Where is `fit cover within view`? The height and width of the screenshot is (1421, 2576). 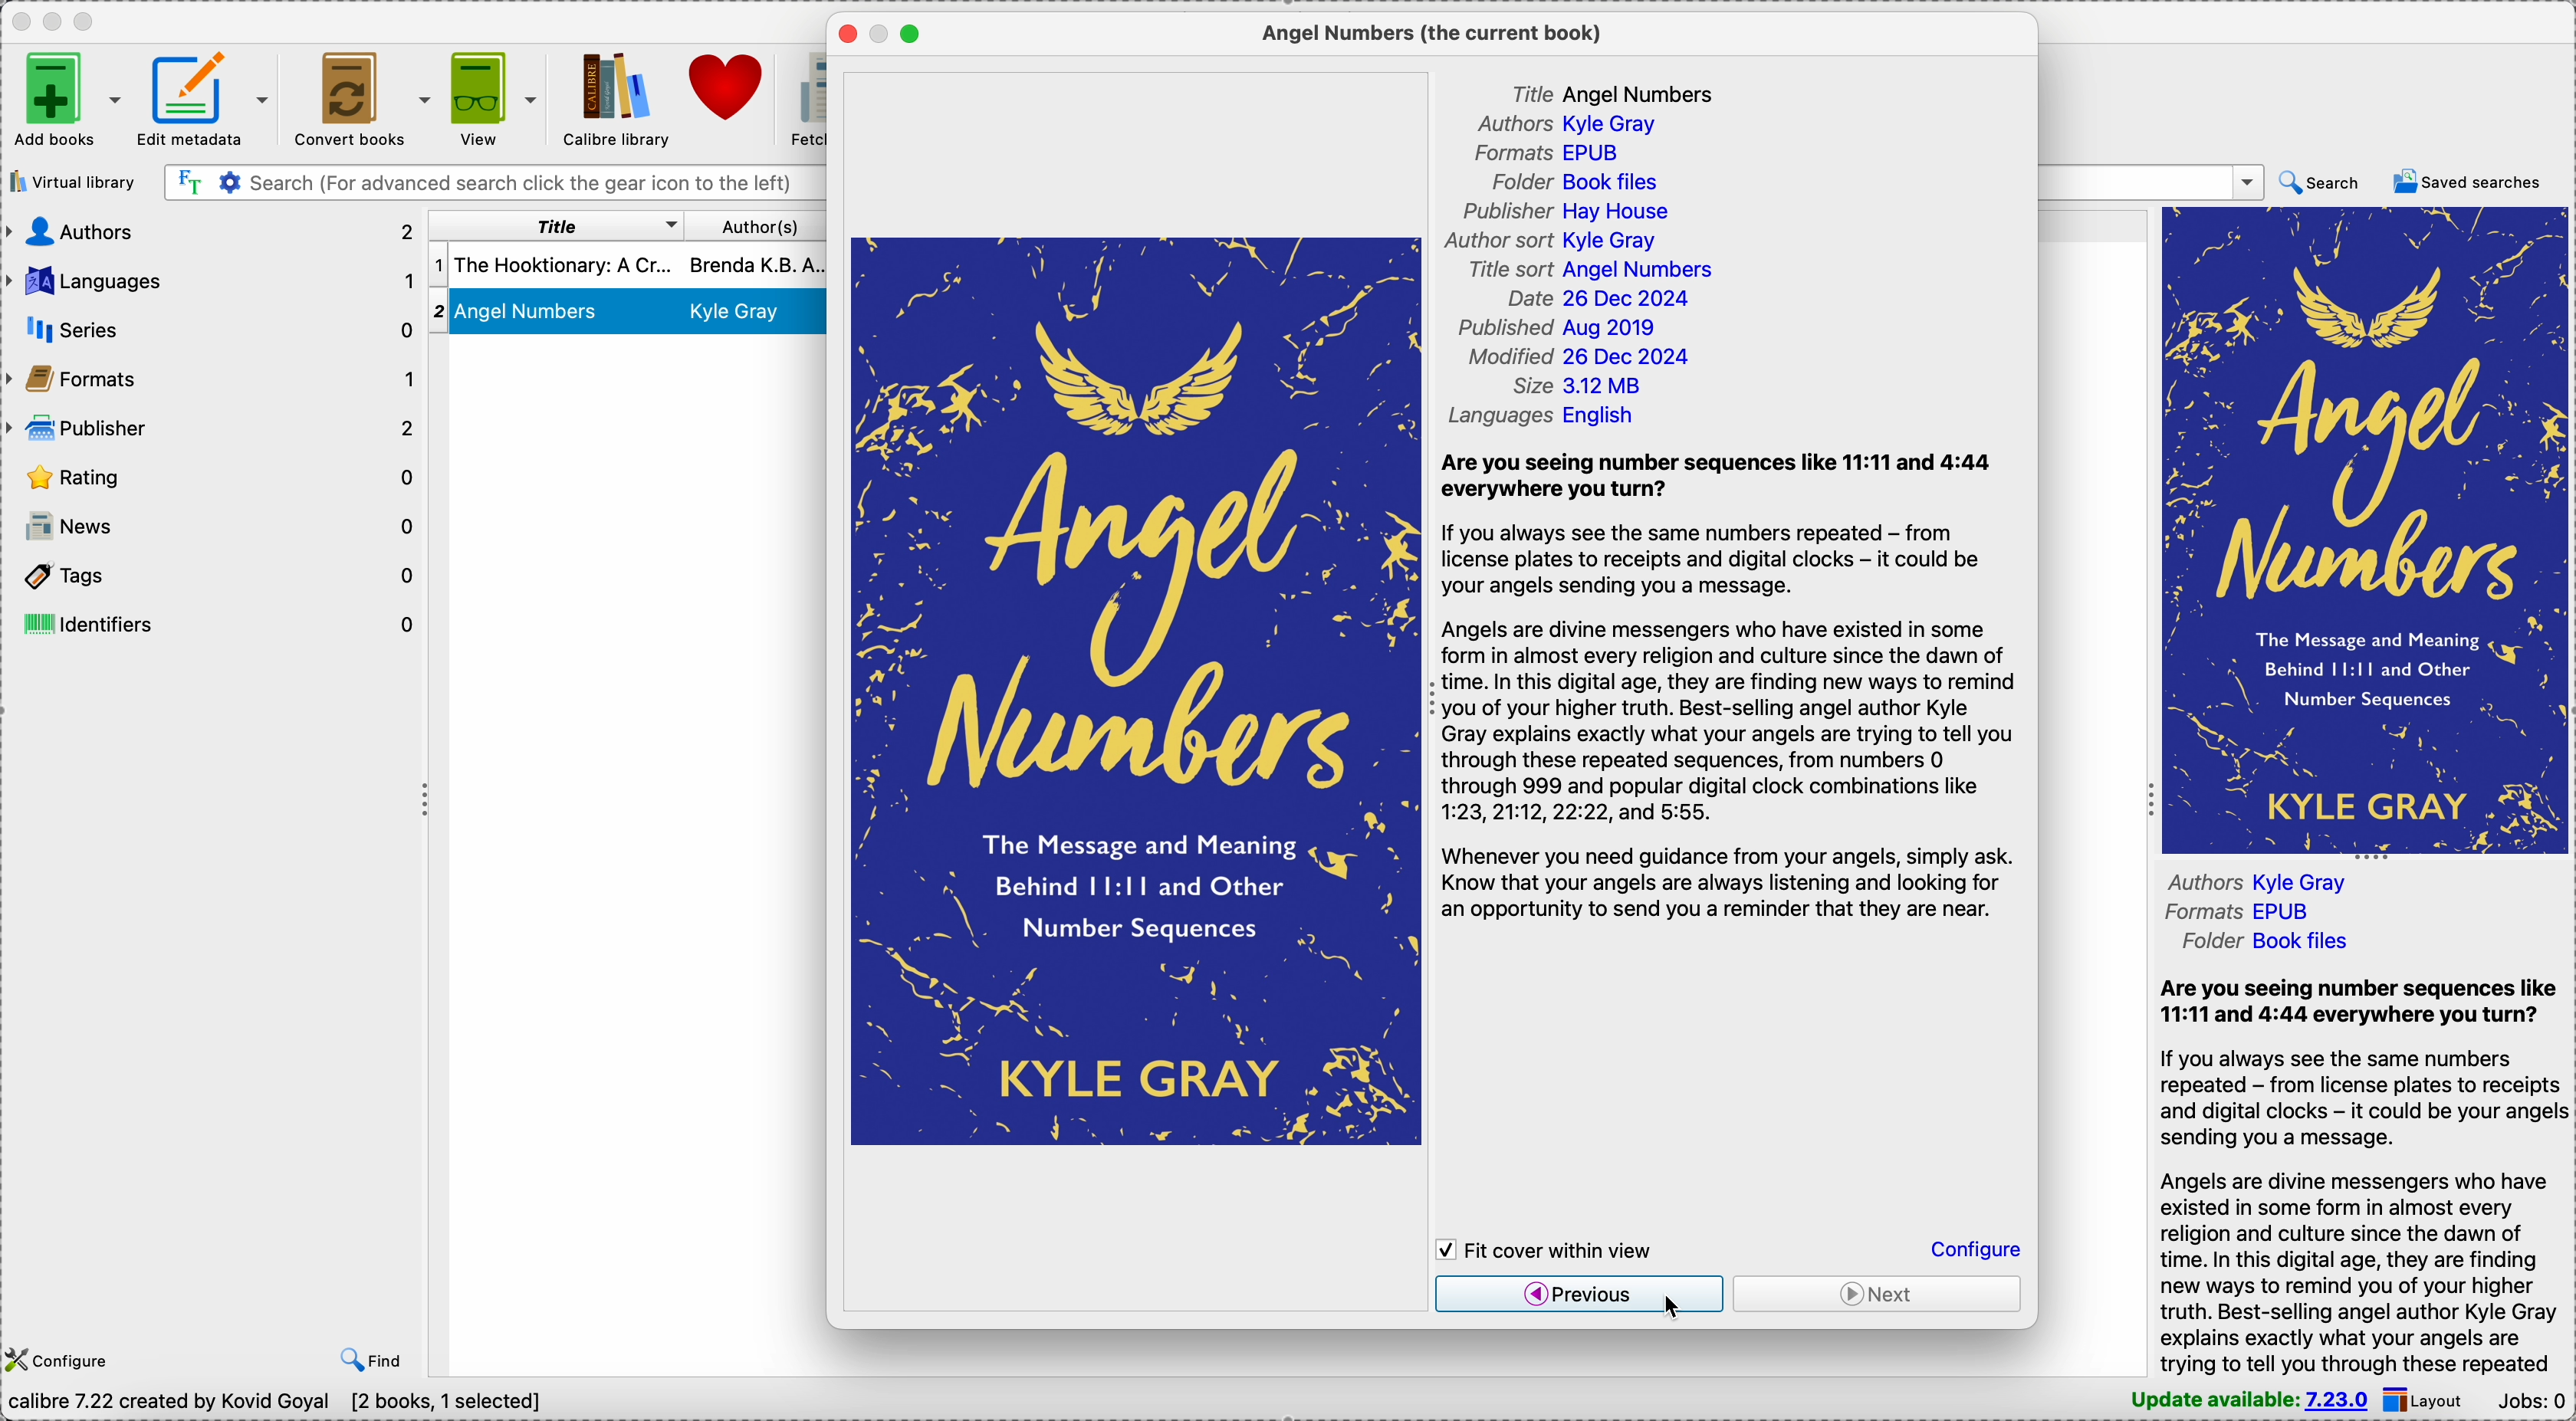 fit cover within view is located at coordinates (1554, 1247).